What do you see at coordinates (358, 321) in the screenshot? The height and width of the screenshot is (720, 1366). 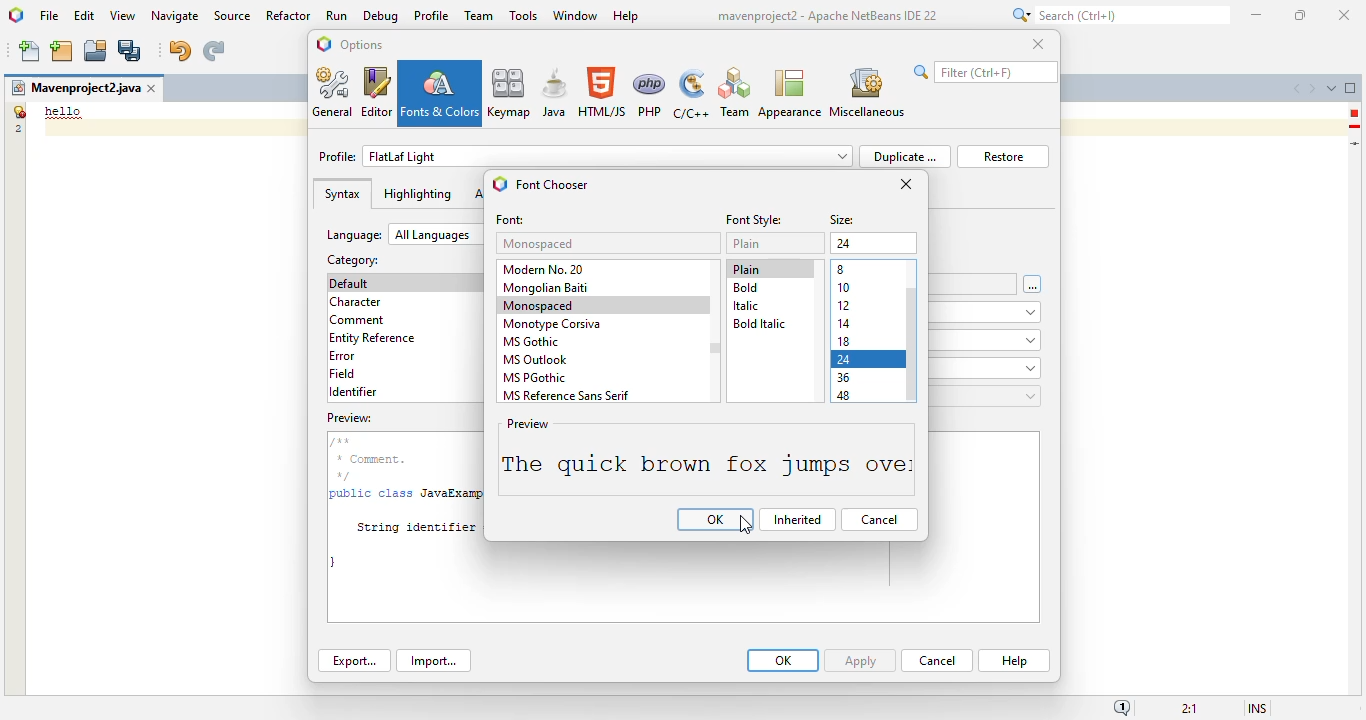 I see `comment` at bounding box center [358, 321].